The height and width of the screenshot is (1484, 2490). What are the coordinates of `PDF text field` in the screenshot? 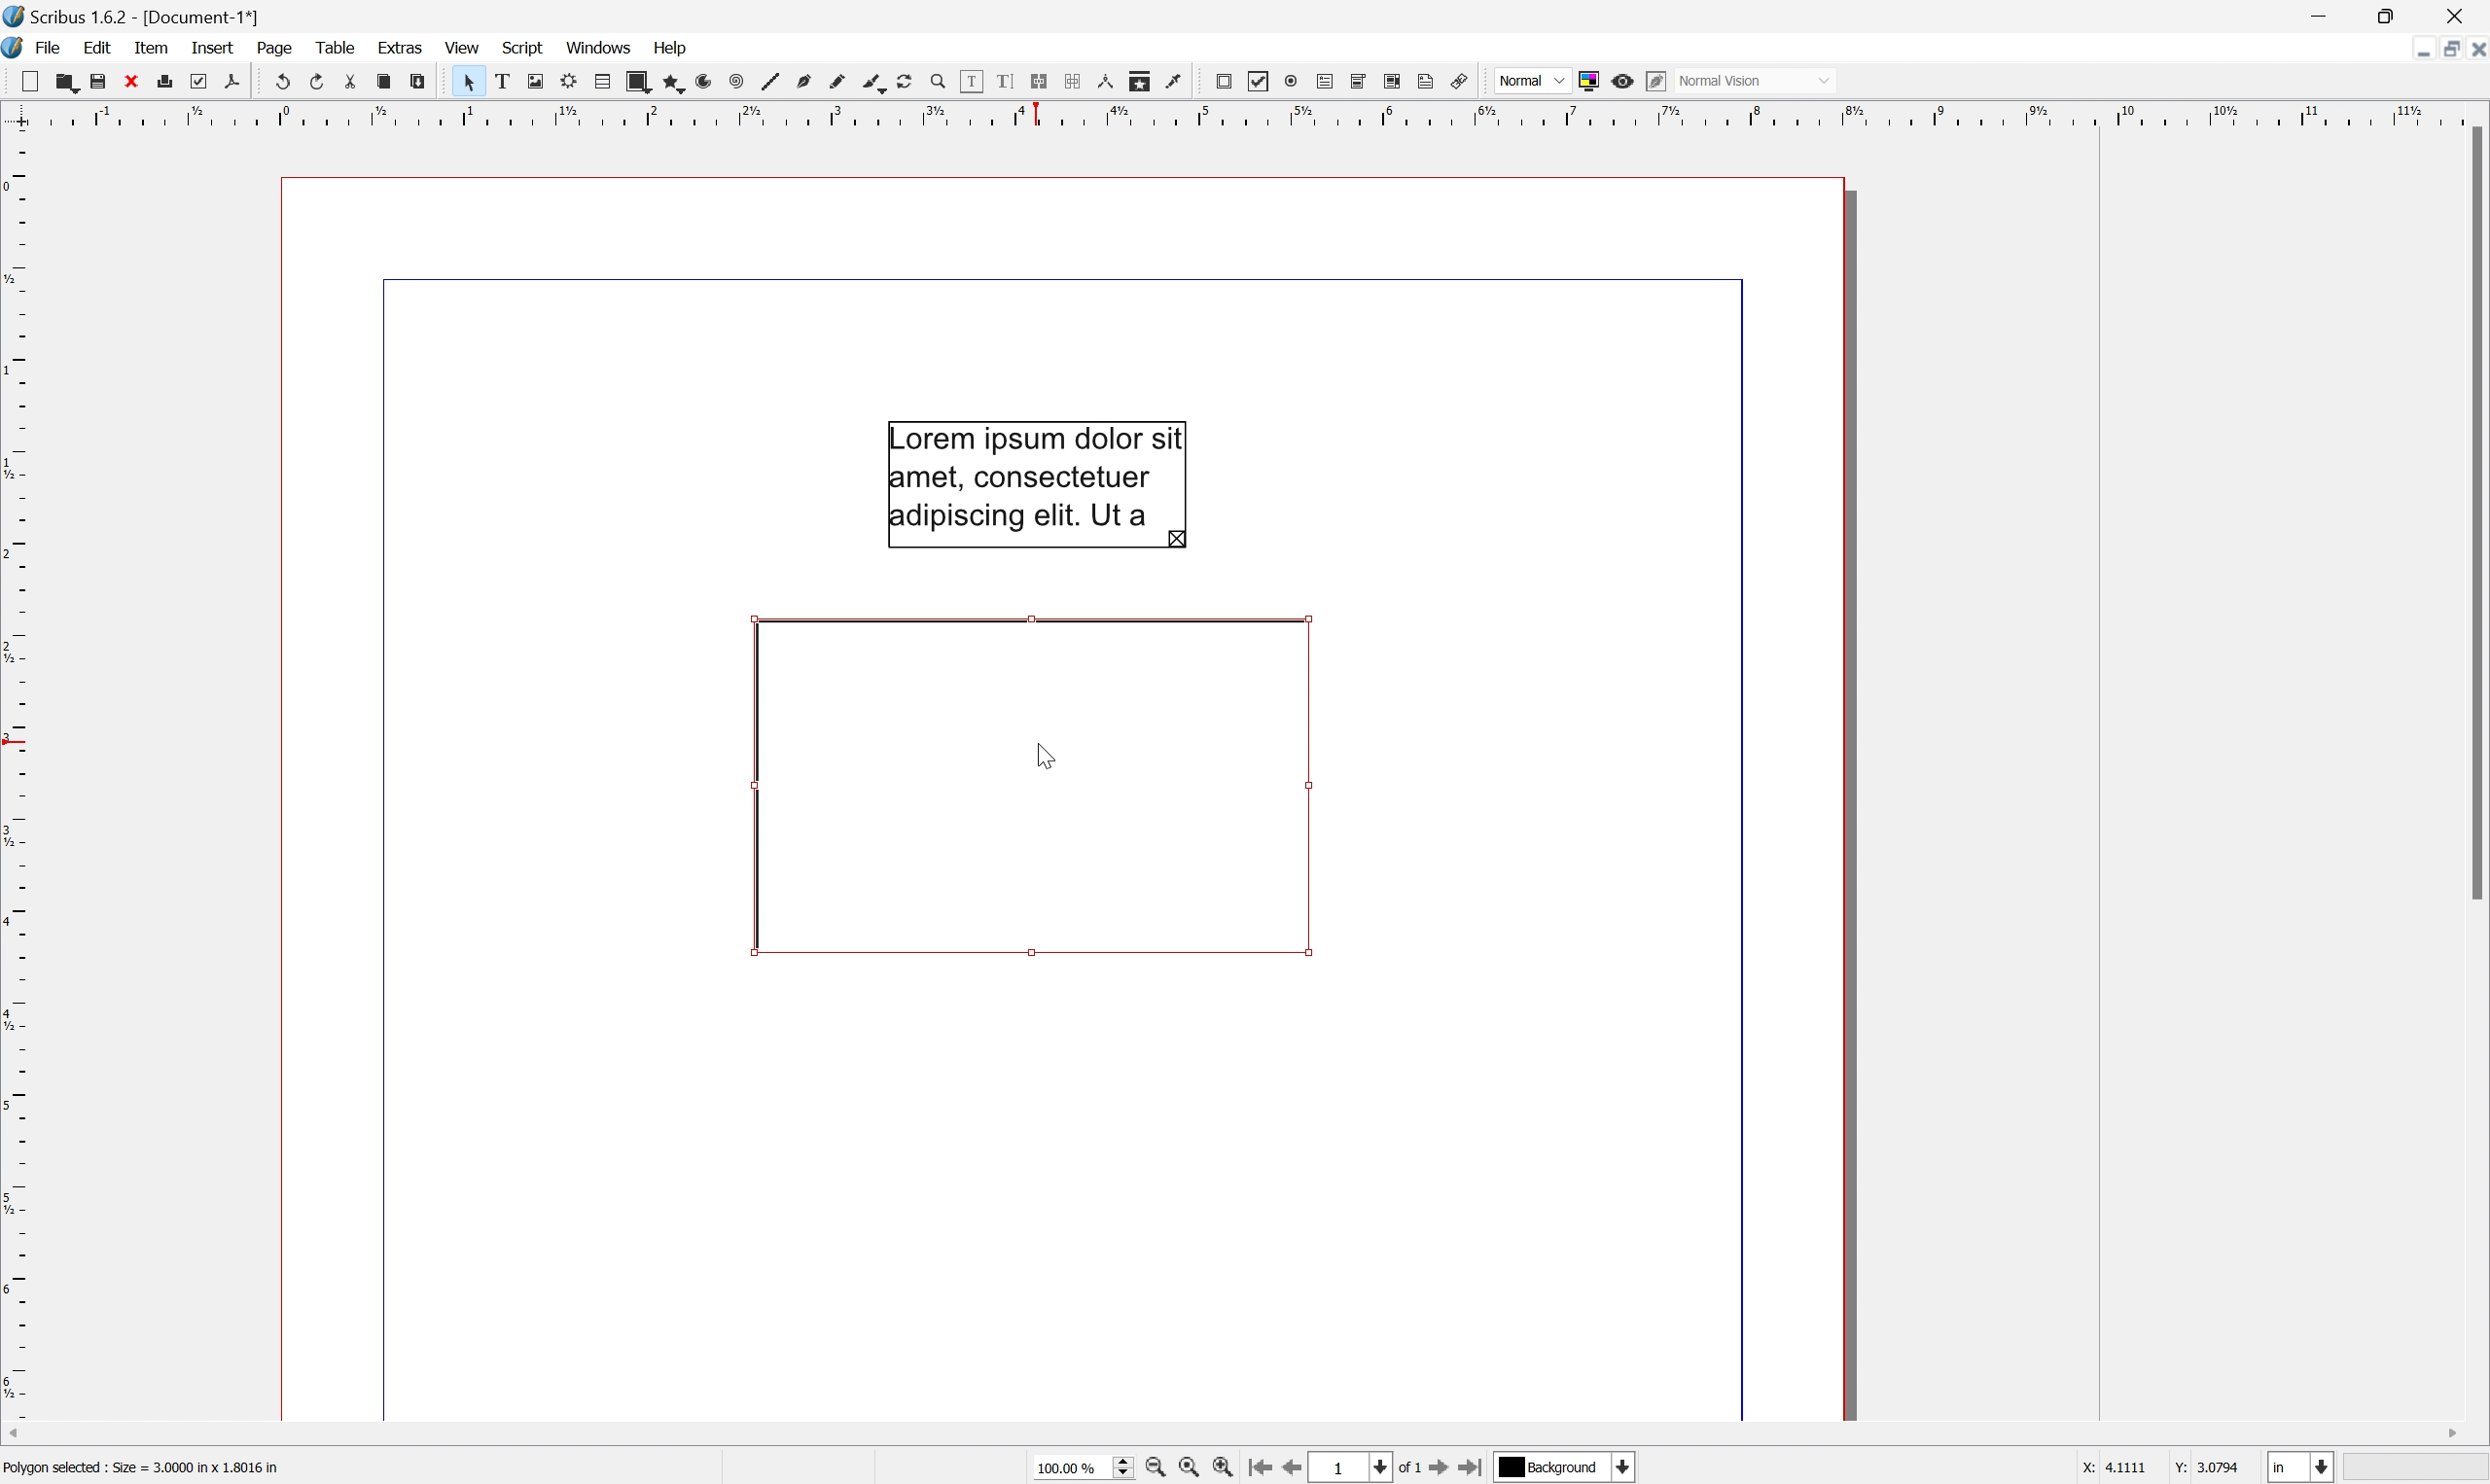 It's located at (1321, 81).